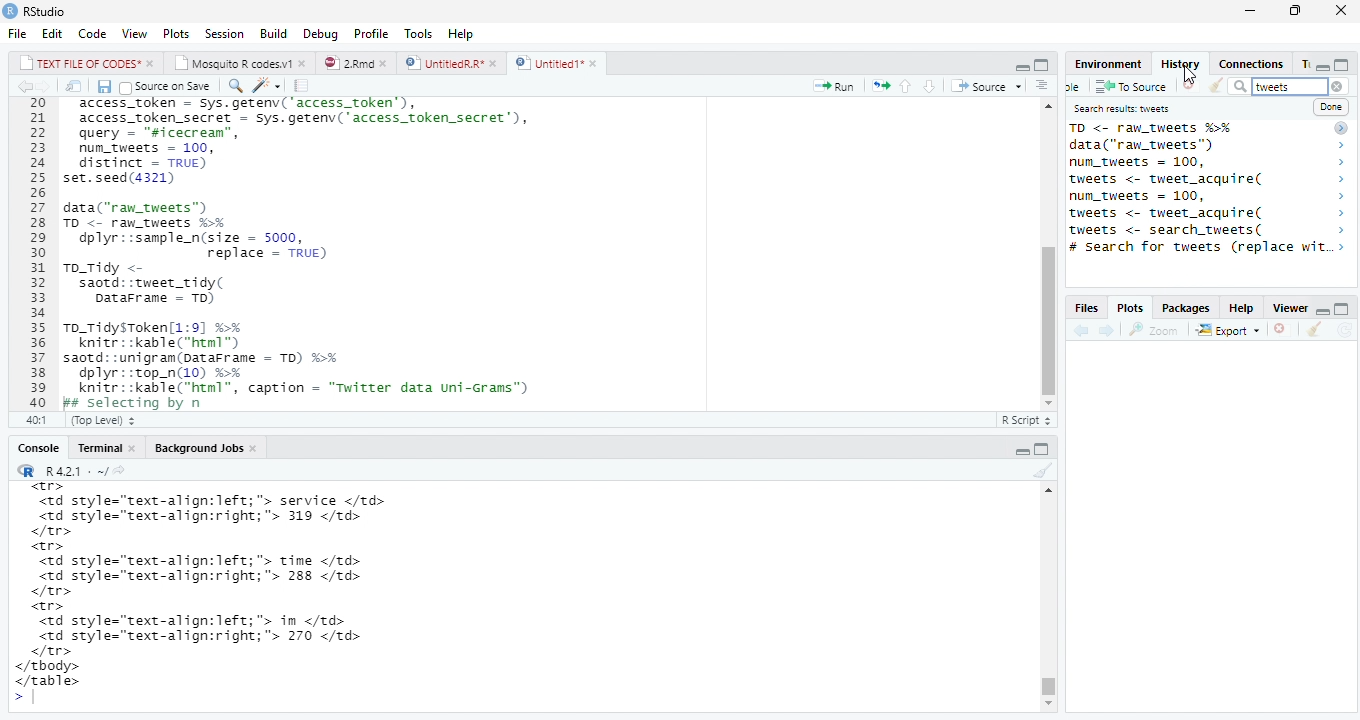  What do you see at coordinates (1287, 307) in the screenshot?
I see `Viewer` at bounding box center [1287, 307].